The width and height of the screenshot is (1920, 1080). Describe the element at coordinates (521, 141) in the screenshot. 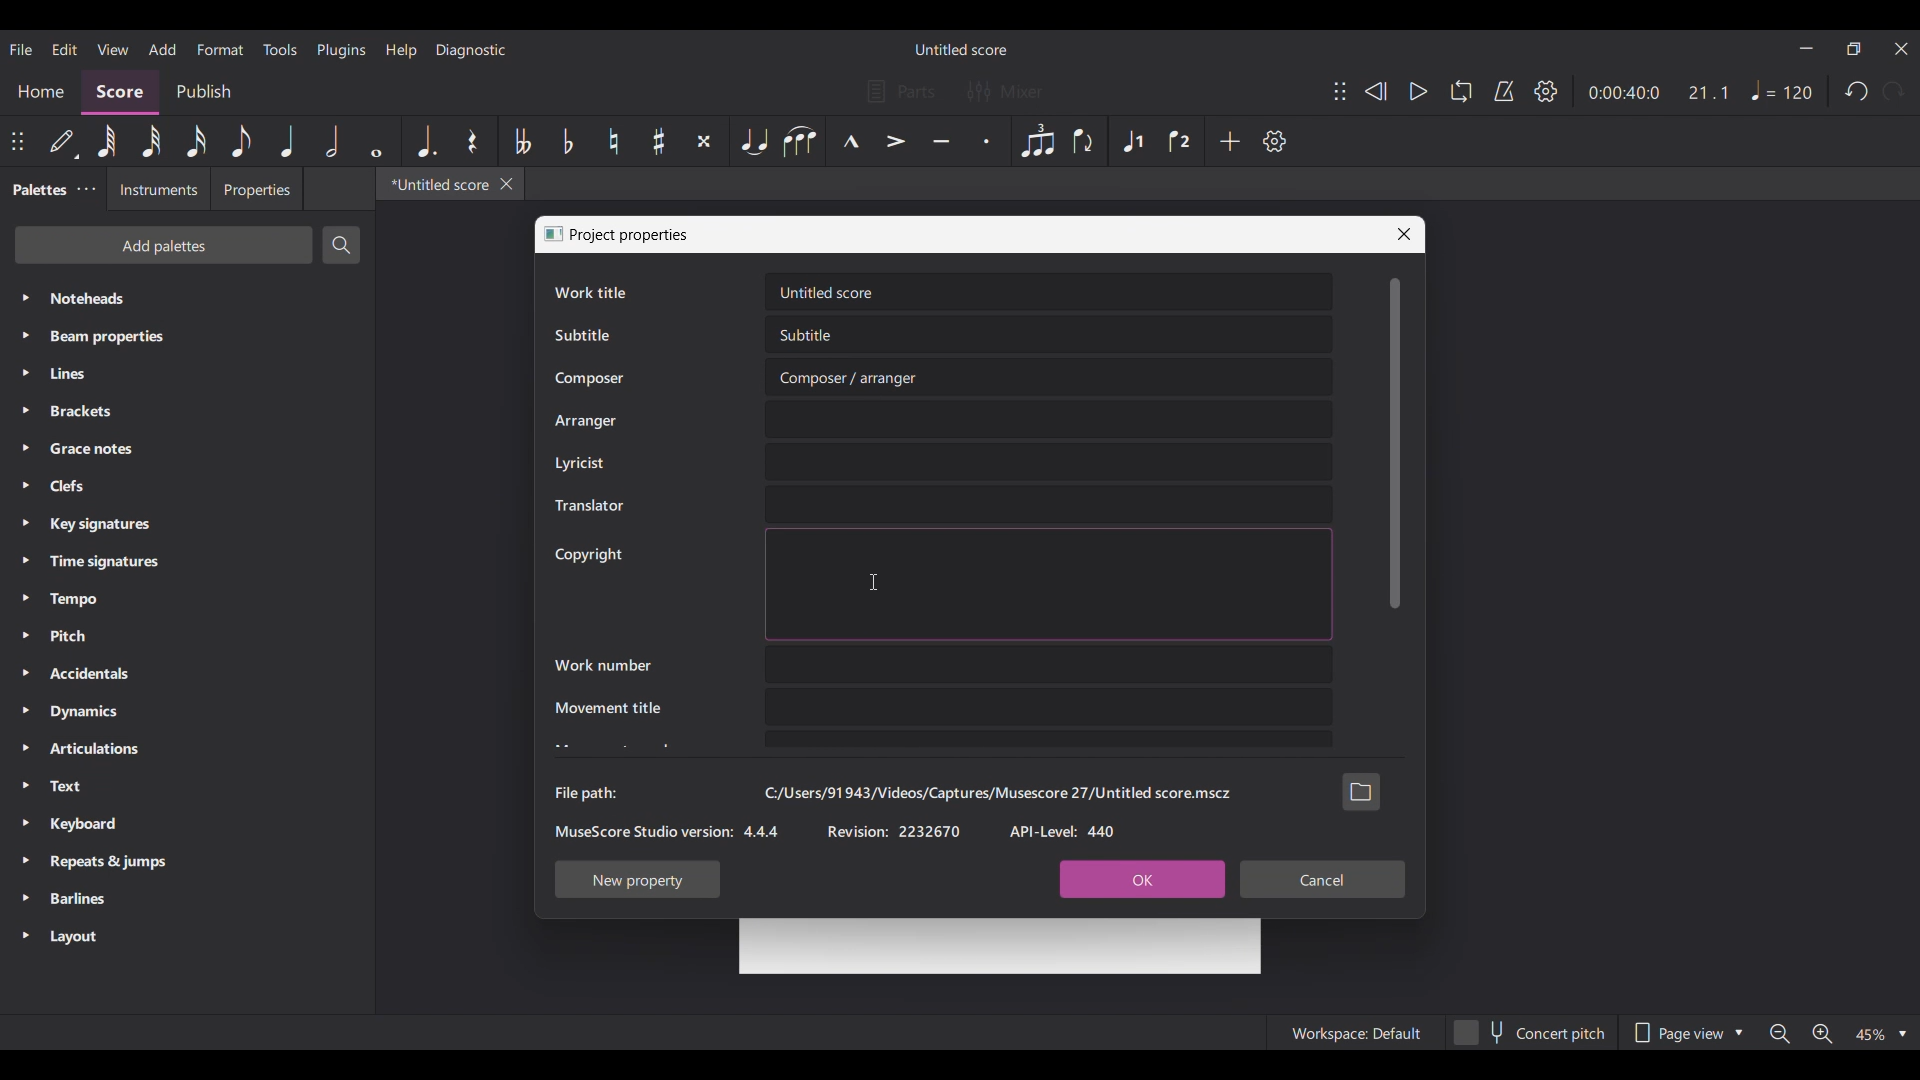

I see `Toggle double flat` at that location.